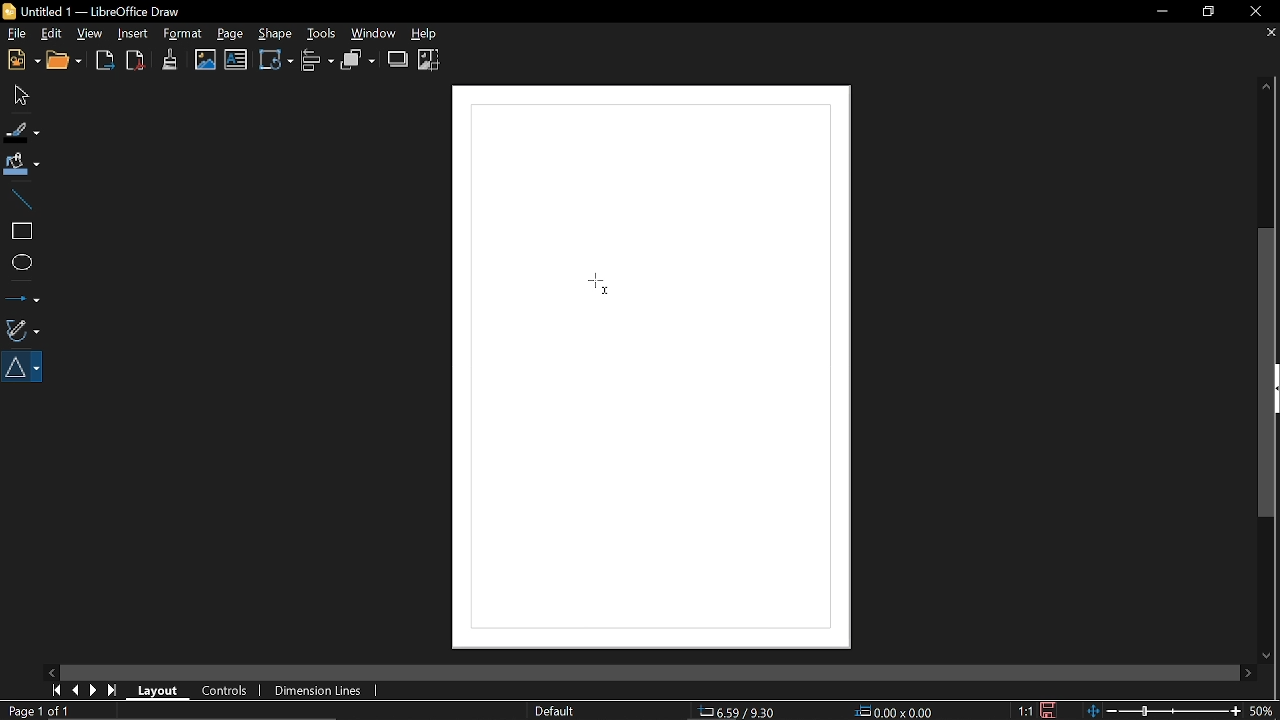  Describe the element at coordinates (206, 60) in the screenshot. I see `Insert image` at that location.